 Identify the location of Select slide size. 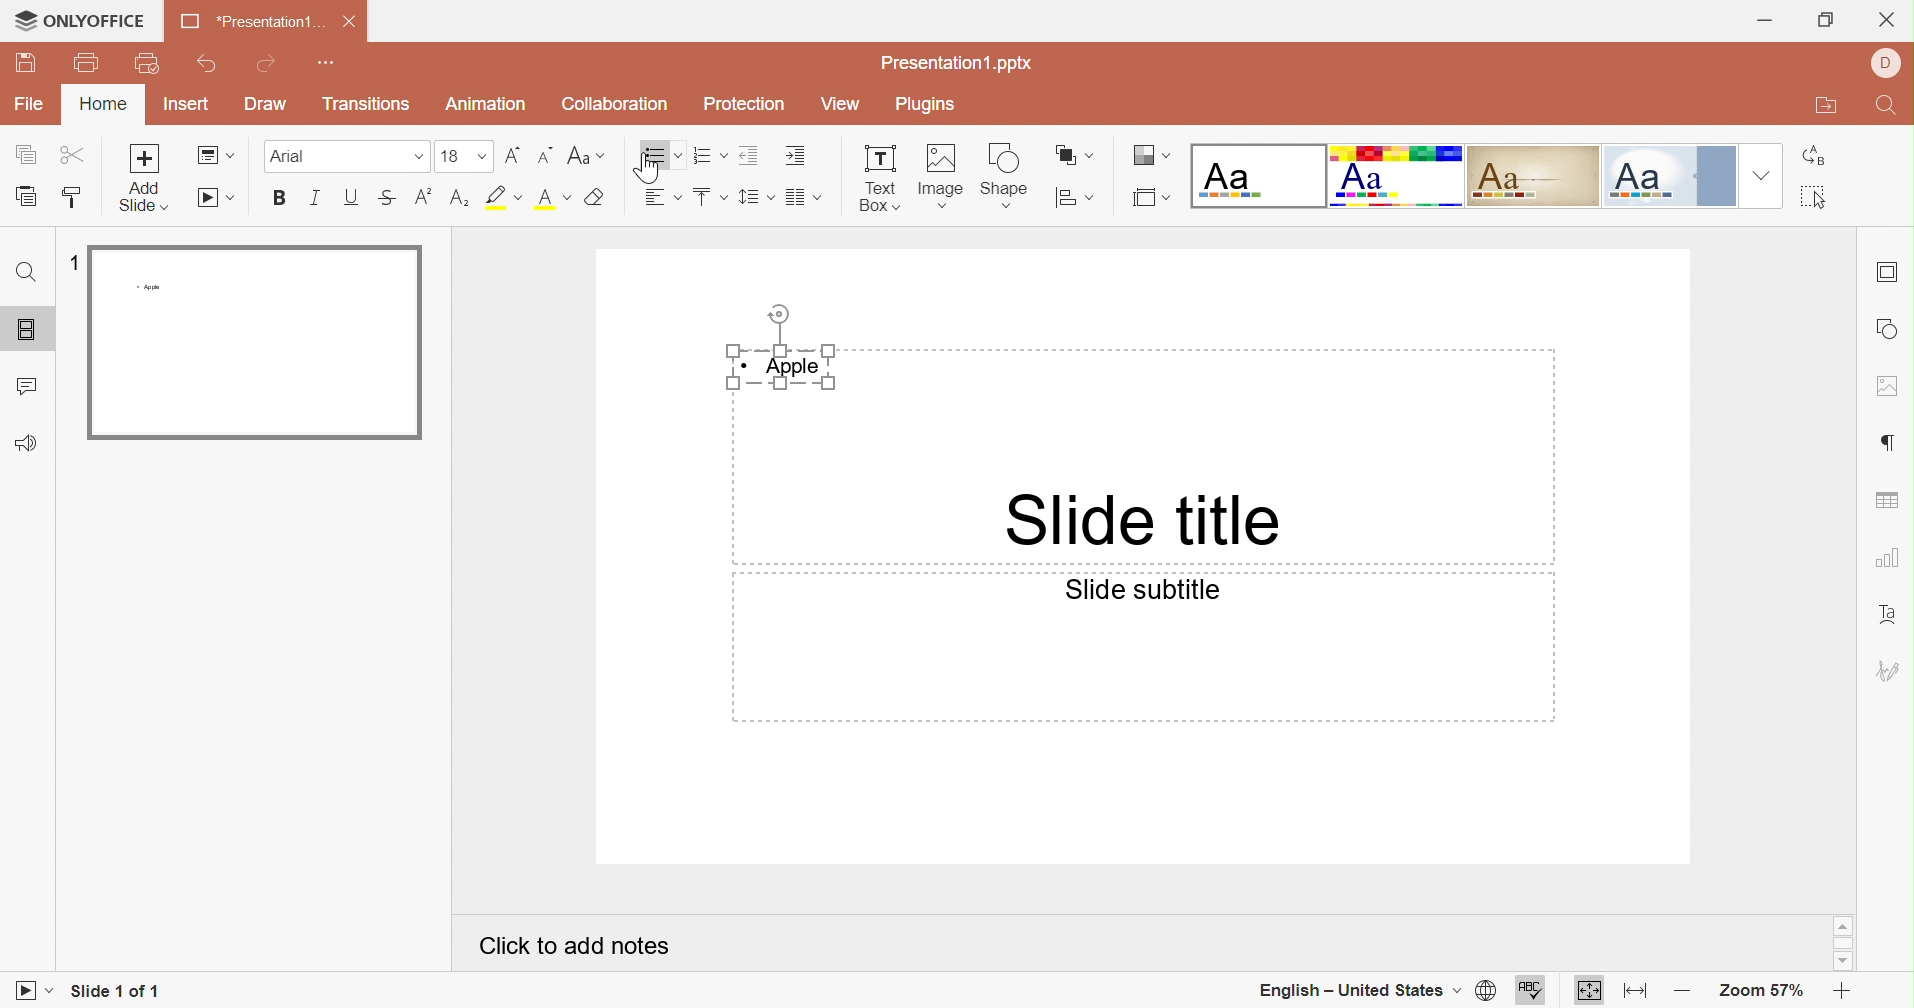
(1154, 199).